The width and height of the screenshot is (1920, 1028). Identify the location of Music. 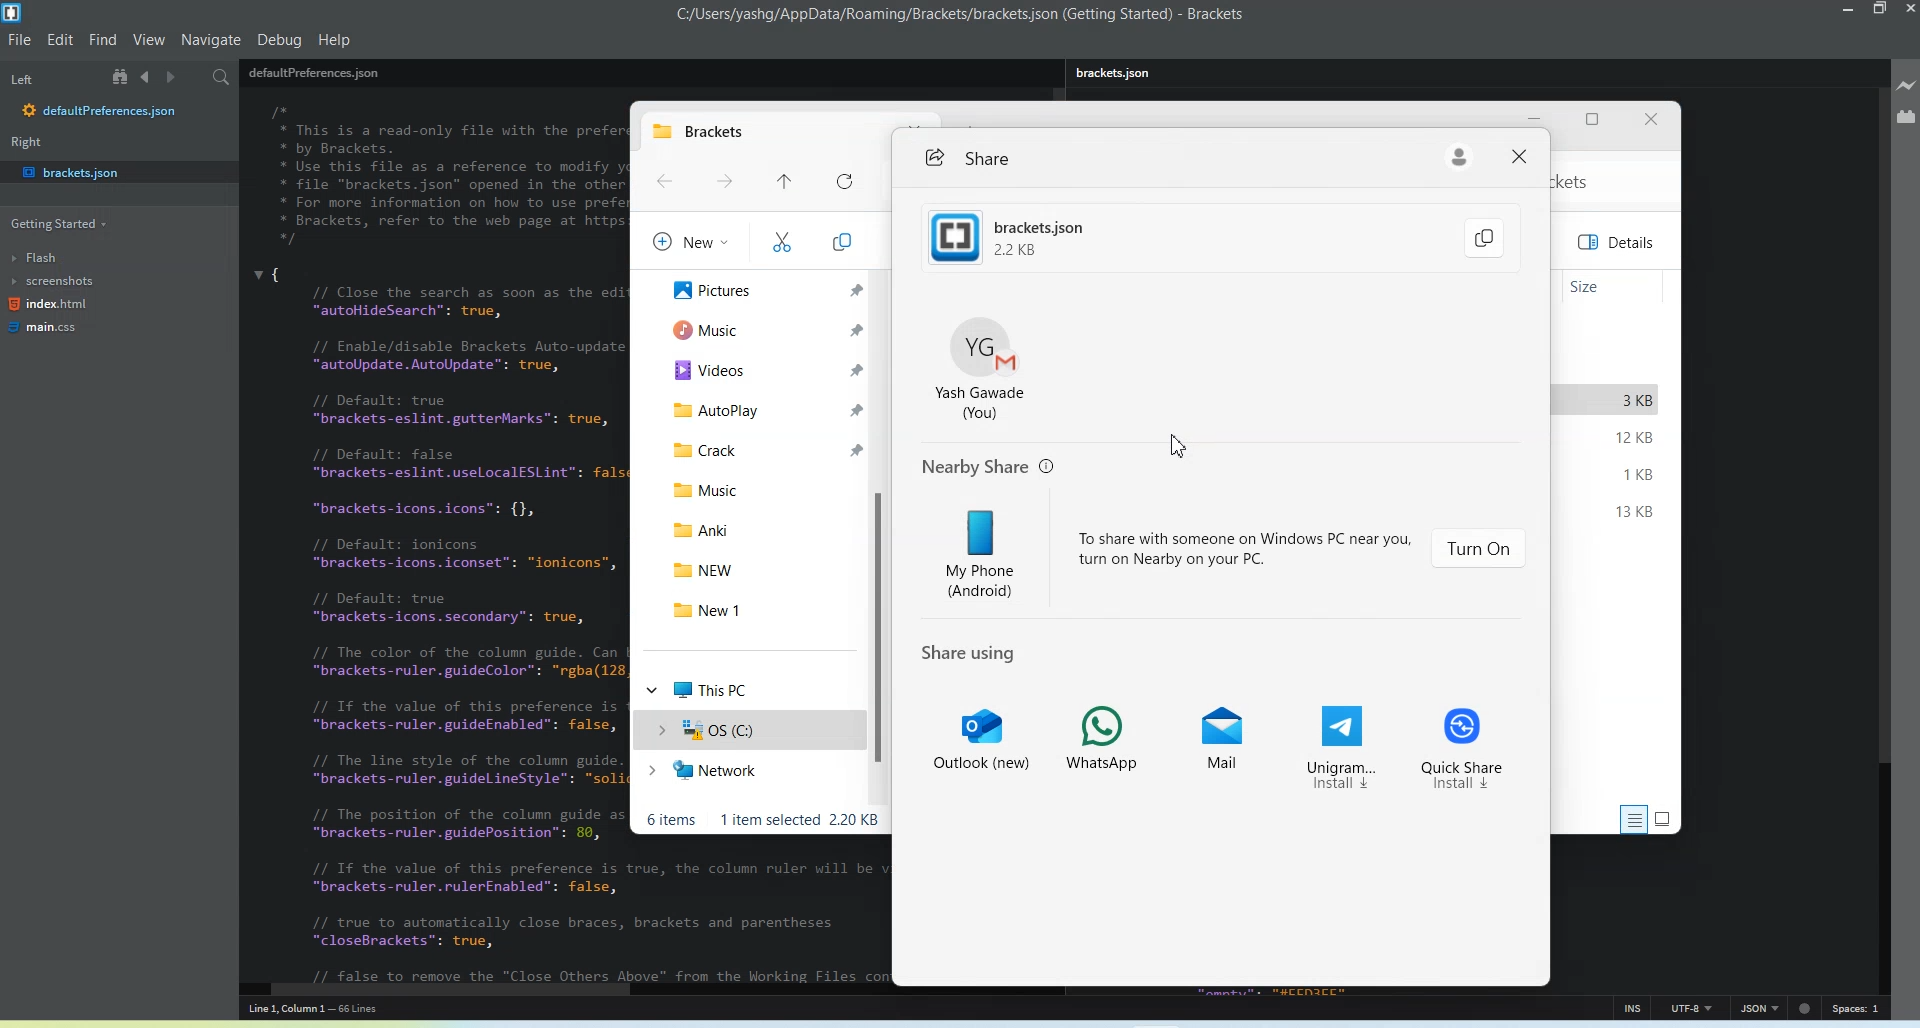
(763, 329).